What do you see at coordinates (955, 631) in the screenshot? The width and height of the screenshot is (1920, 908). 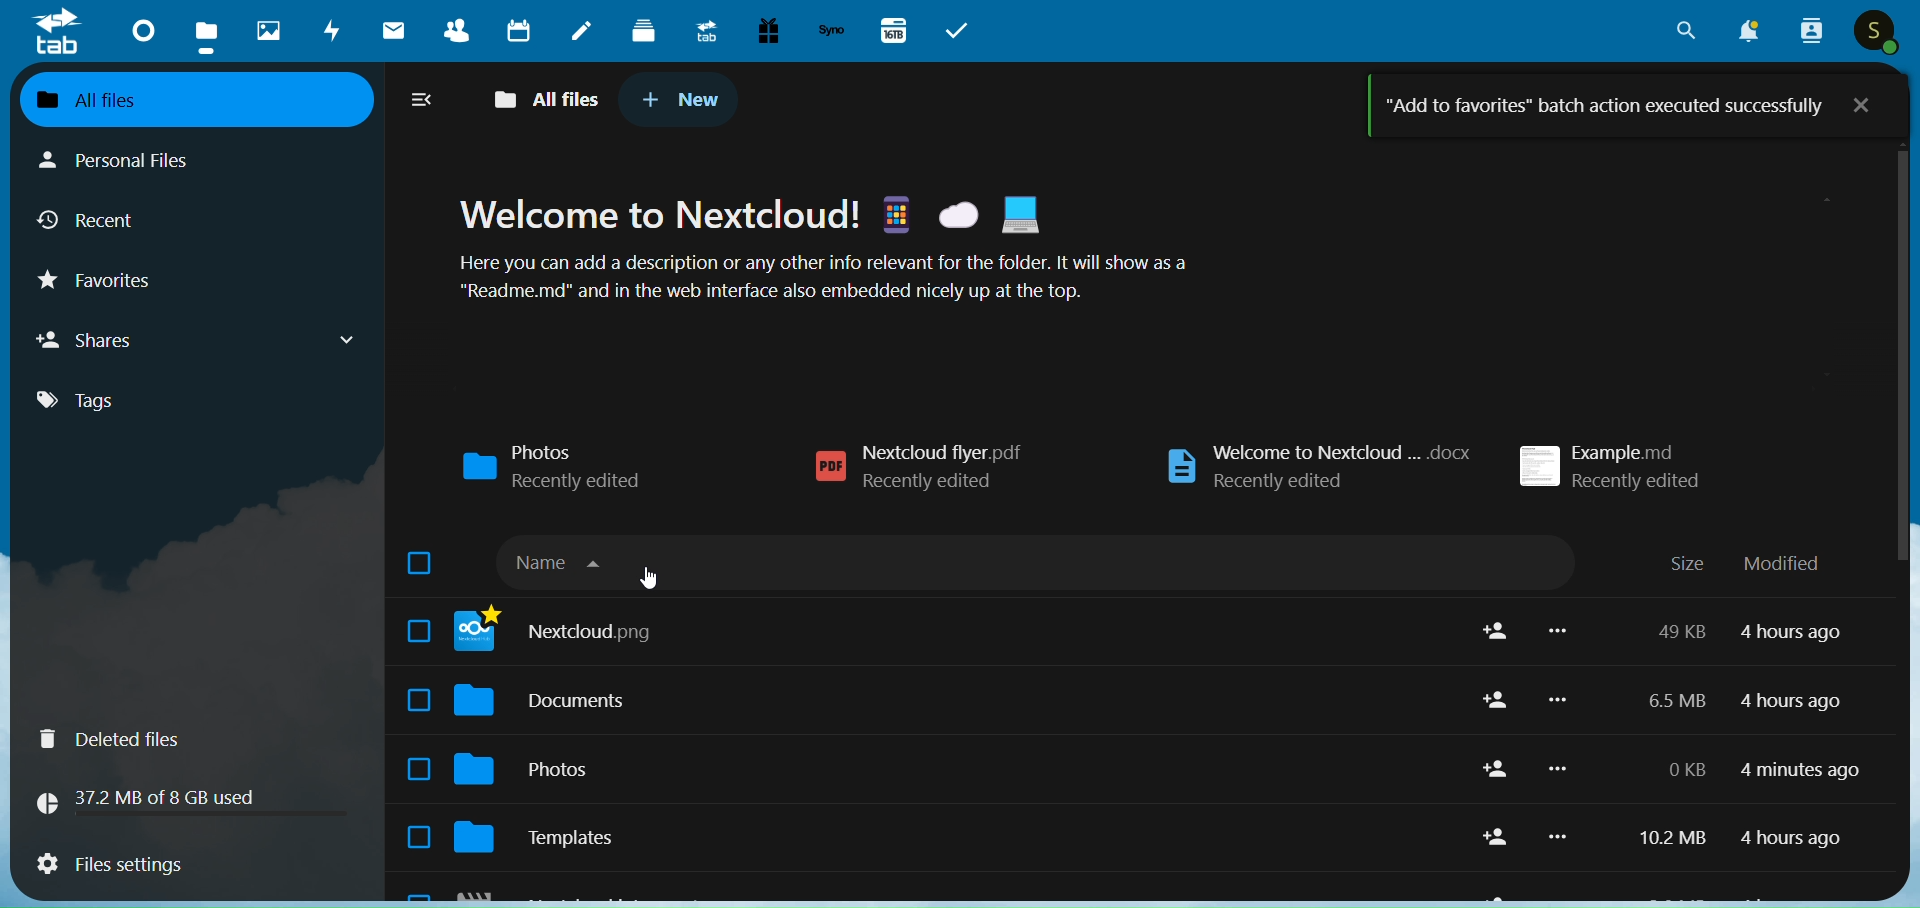 I see `Nextcloud.png` at bounding box center [955, 631].